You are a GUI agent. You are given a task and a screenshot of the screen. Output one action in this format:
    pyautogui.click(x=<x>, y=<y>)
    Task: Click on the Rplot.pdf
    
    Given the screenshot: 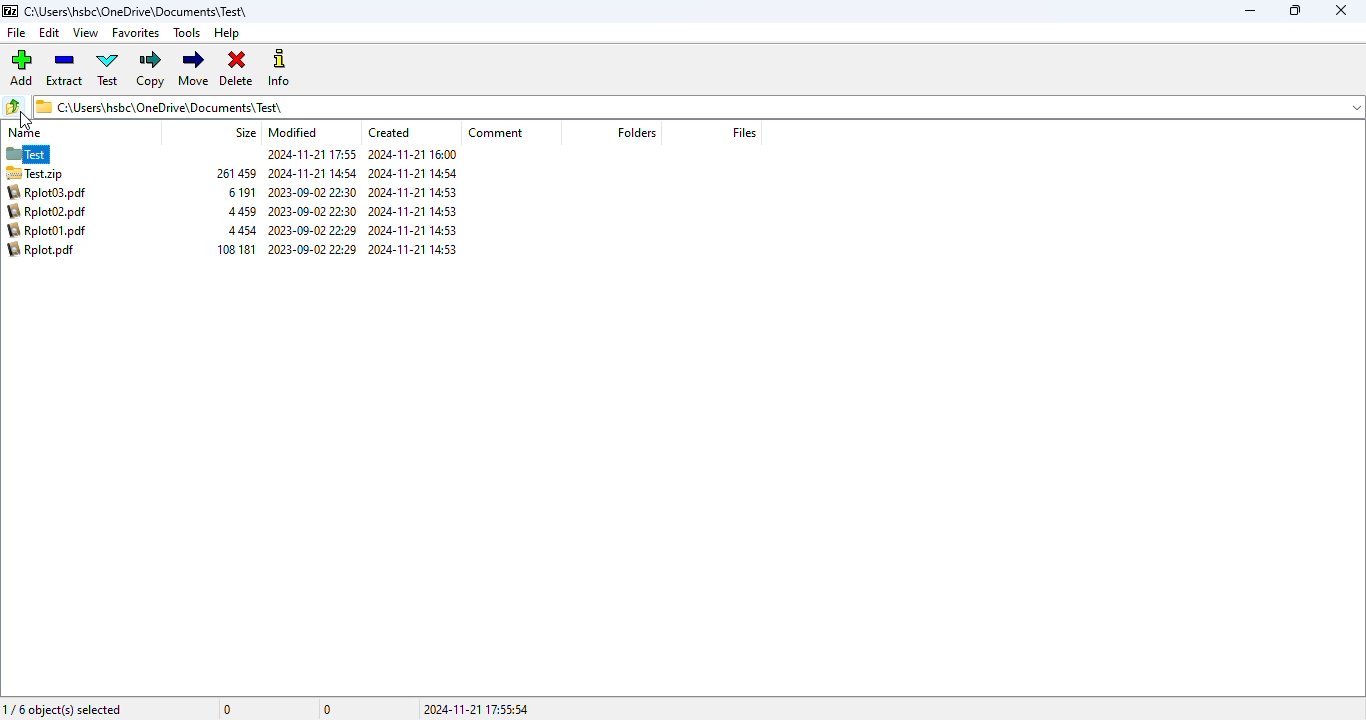 What is the action you would take?
    pyautogui.click(x=41, y=250)
    